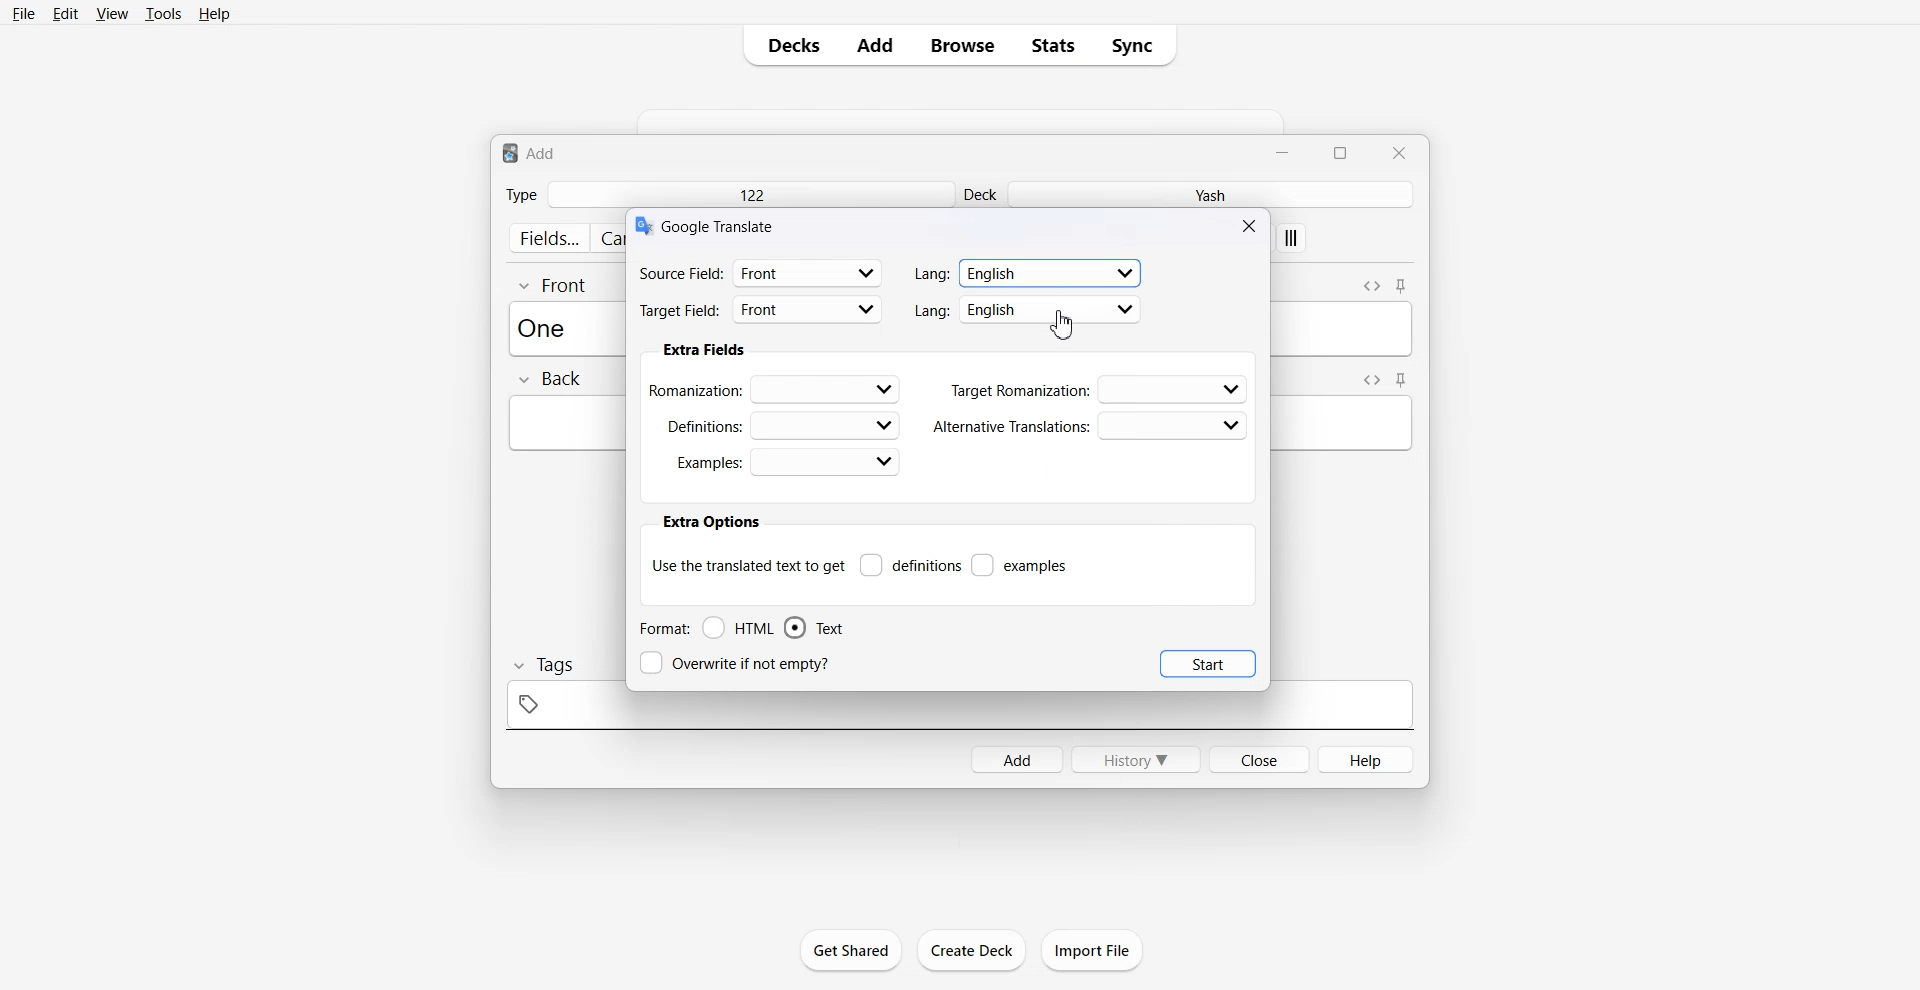 The image size is (1920, 990). Describe the element at coordinates (750, 194) in the screenshot. I see `122` at that location.